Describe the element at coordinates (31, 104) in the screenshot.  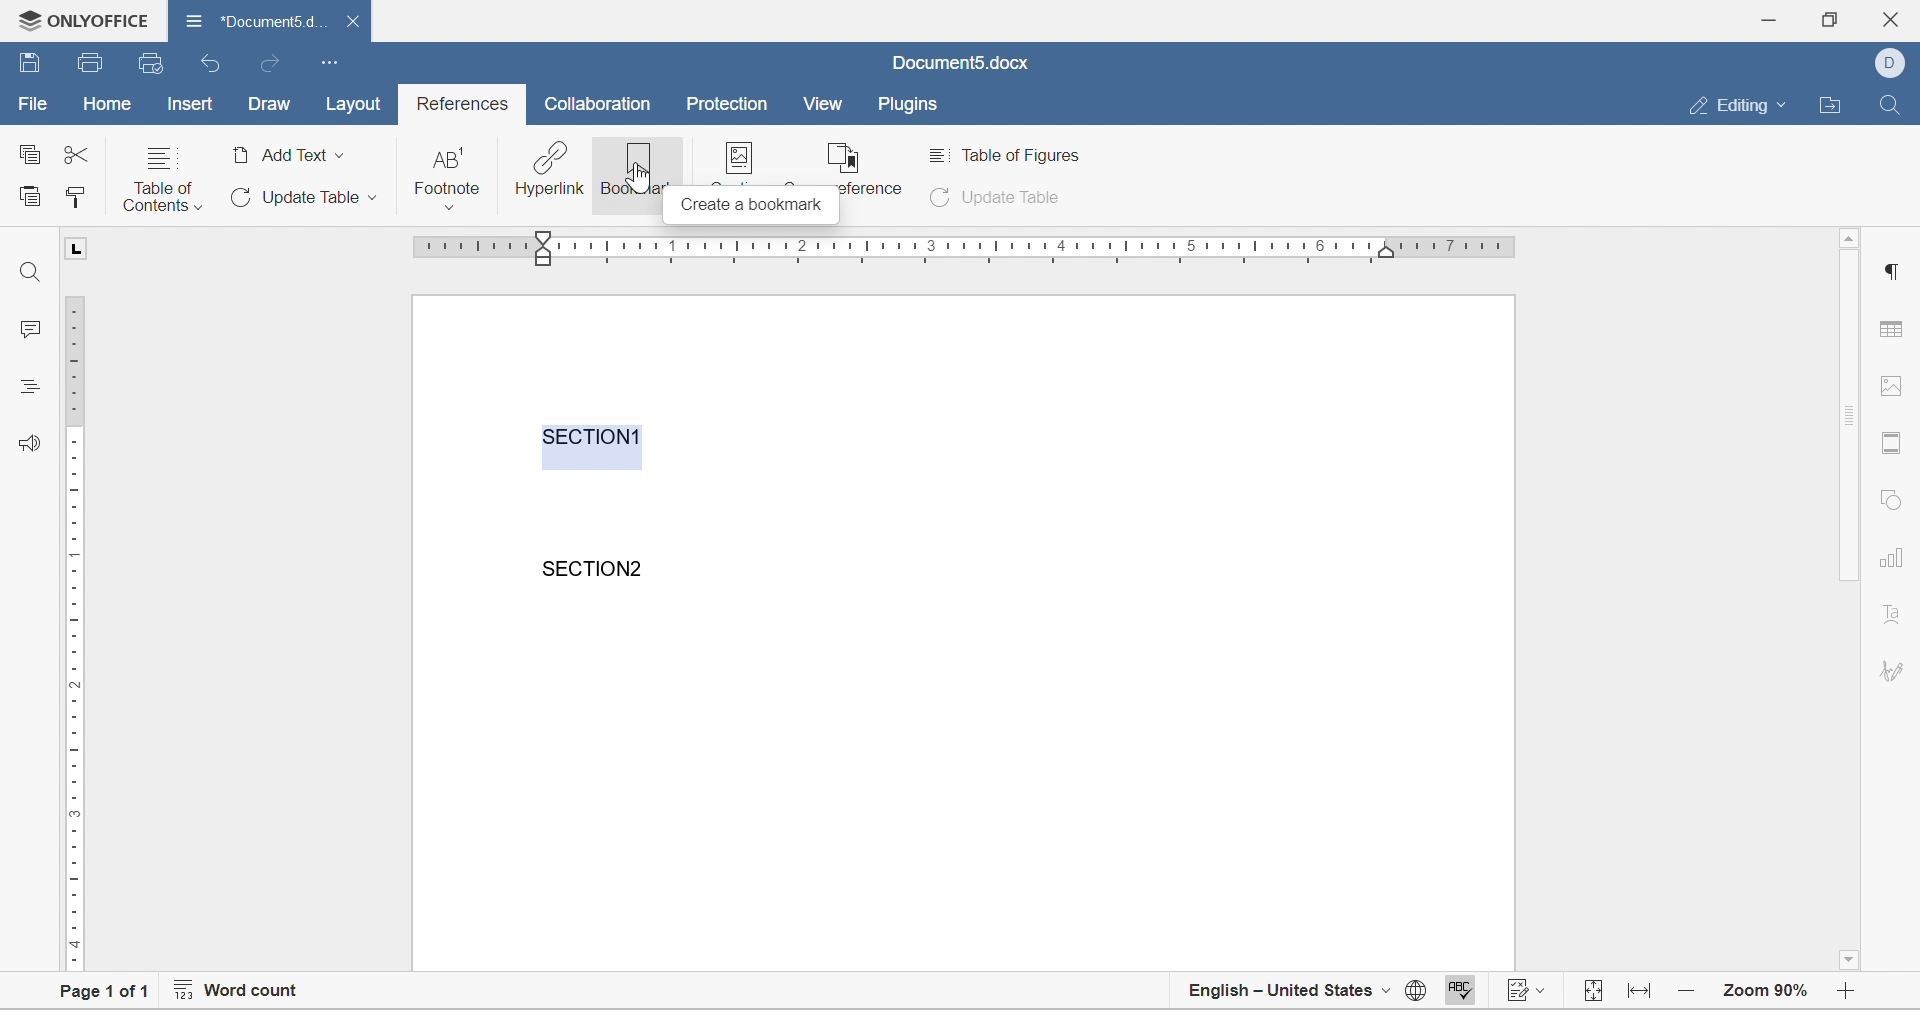
I see `file` at that location.